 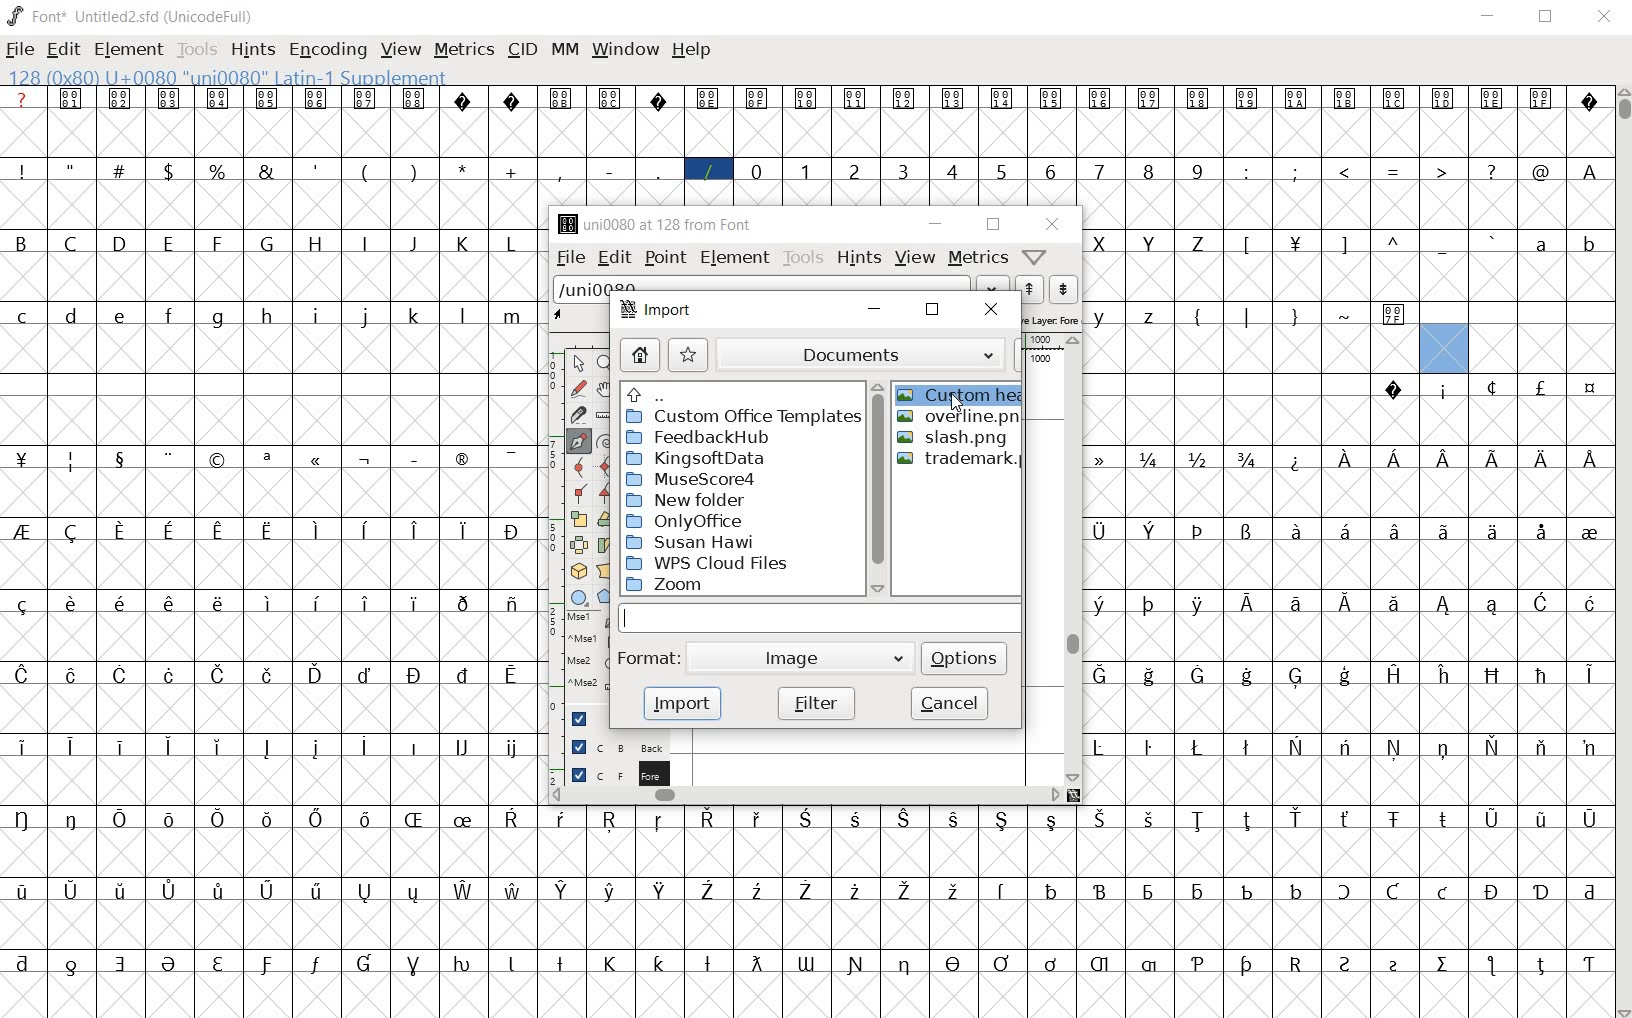 I want to click on glyph, so click(x=1149, y=819).